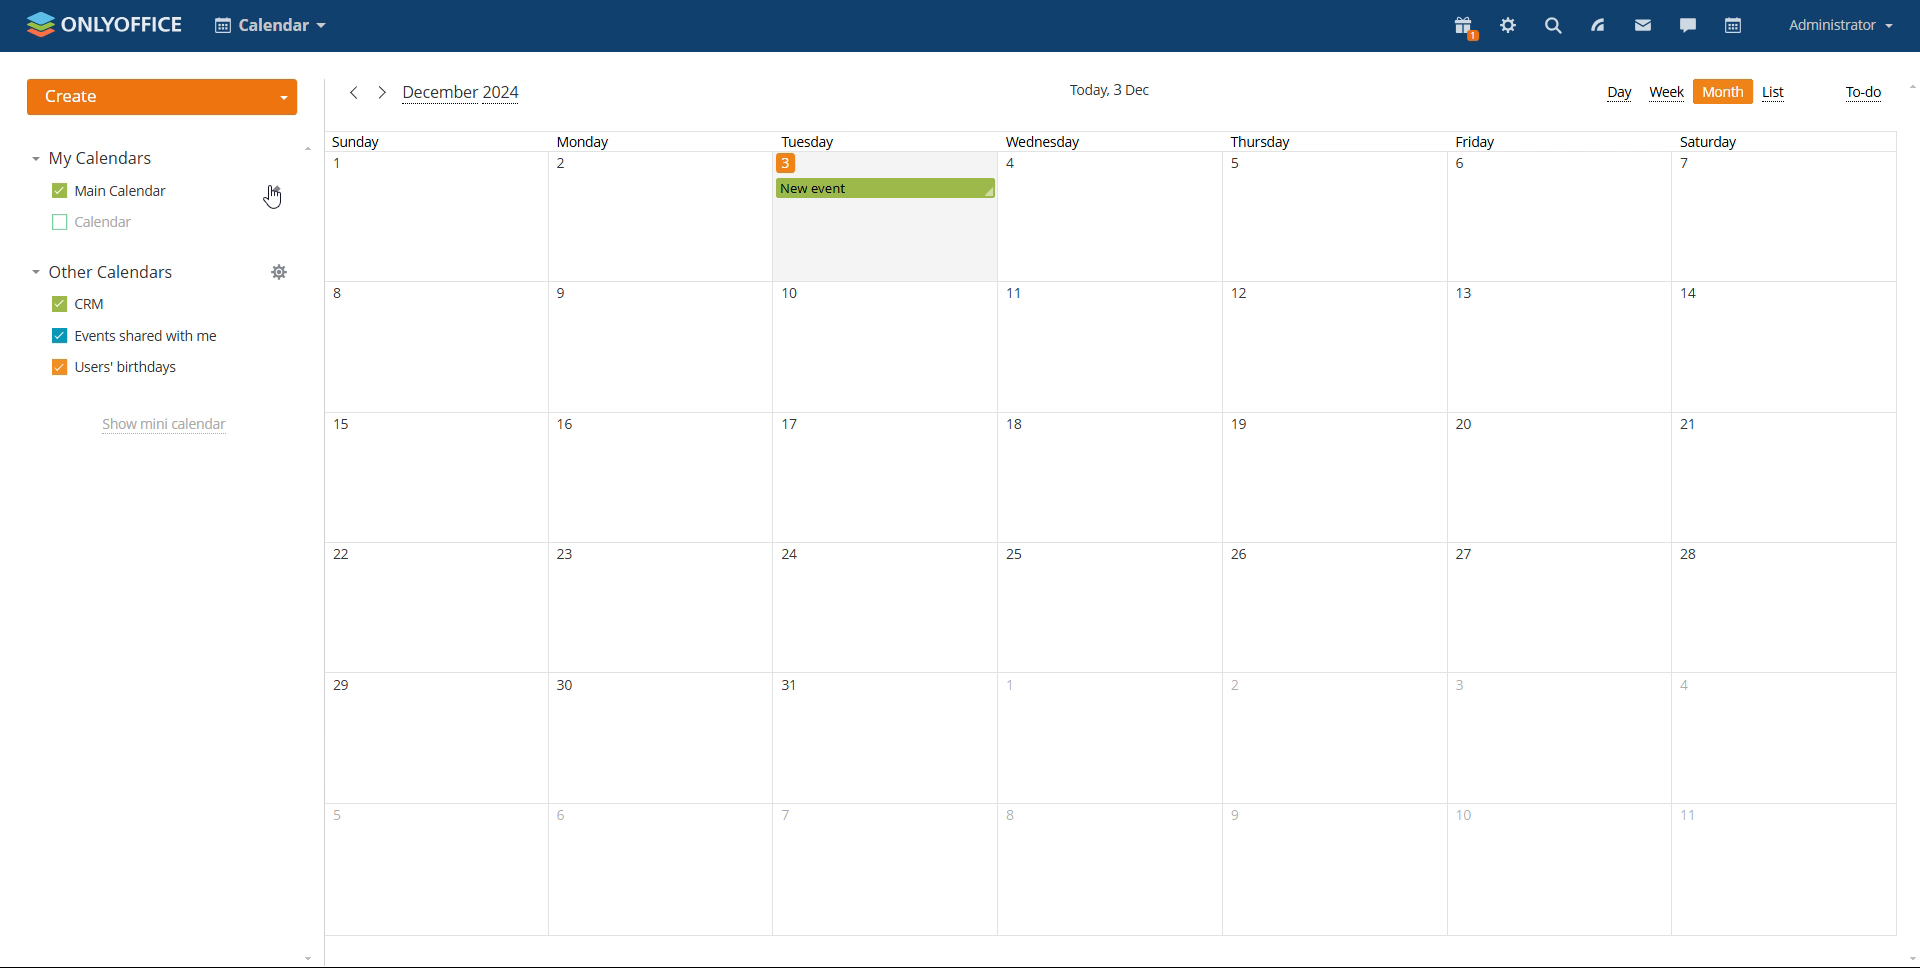  I want to click on other calendar, so click(94, 222).